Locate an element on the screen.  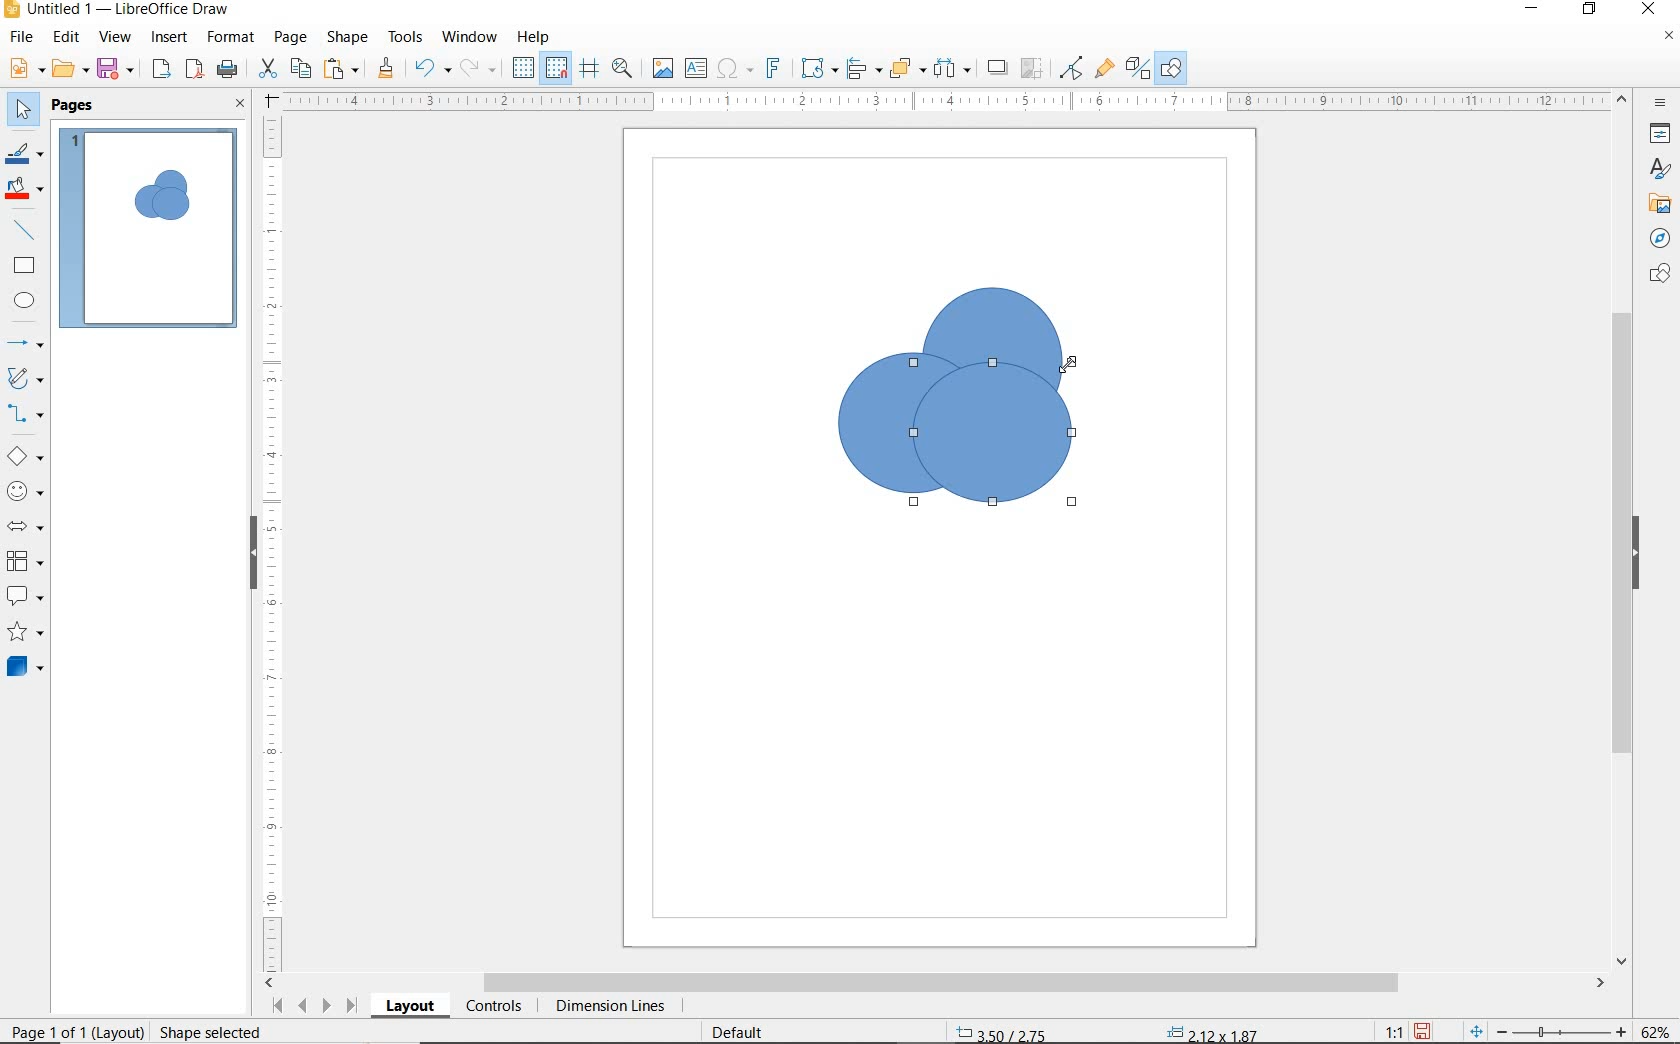
LAYOUT is located at coordinates (409, 1009).